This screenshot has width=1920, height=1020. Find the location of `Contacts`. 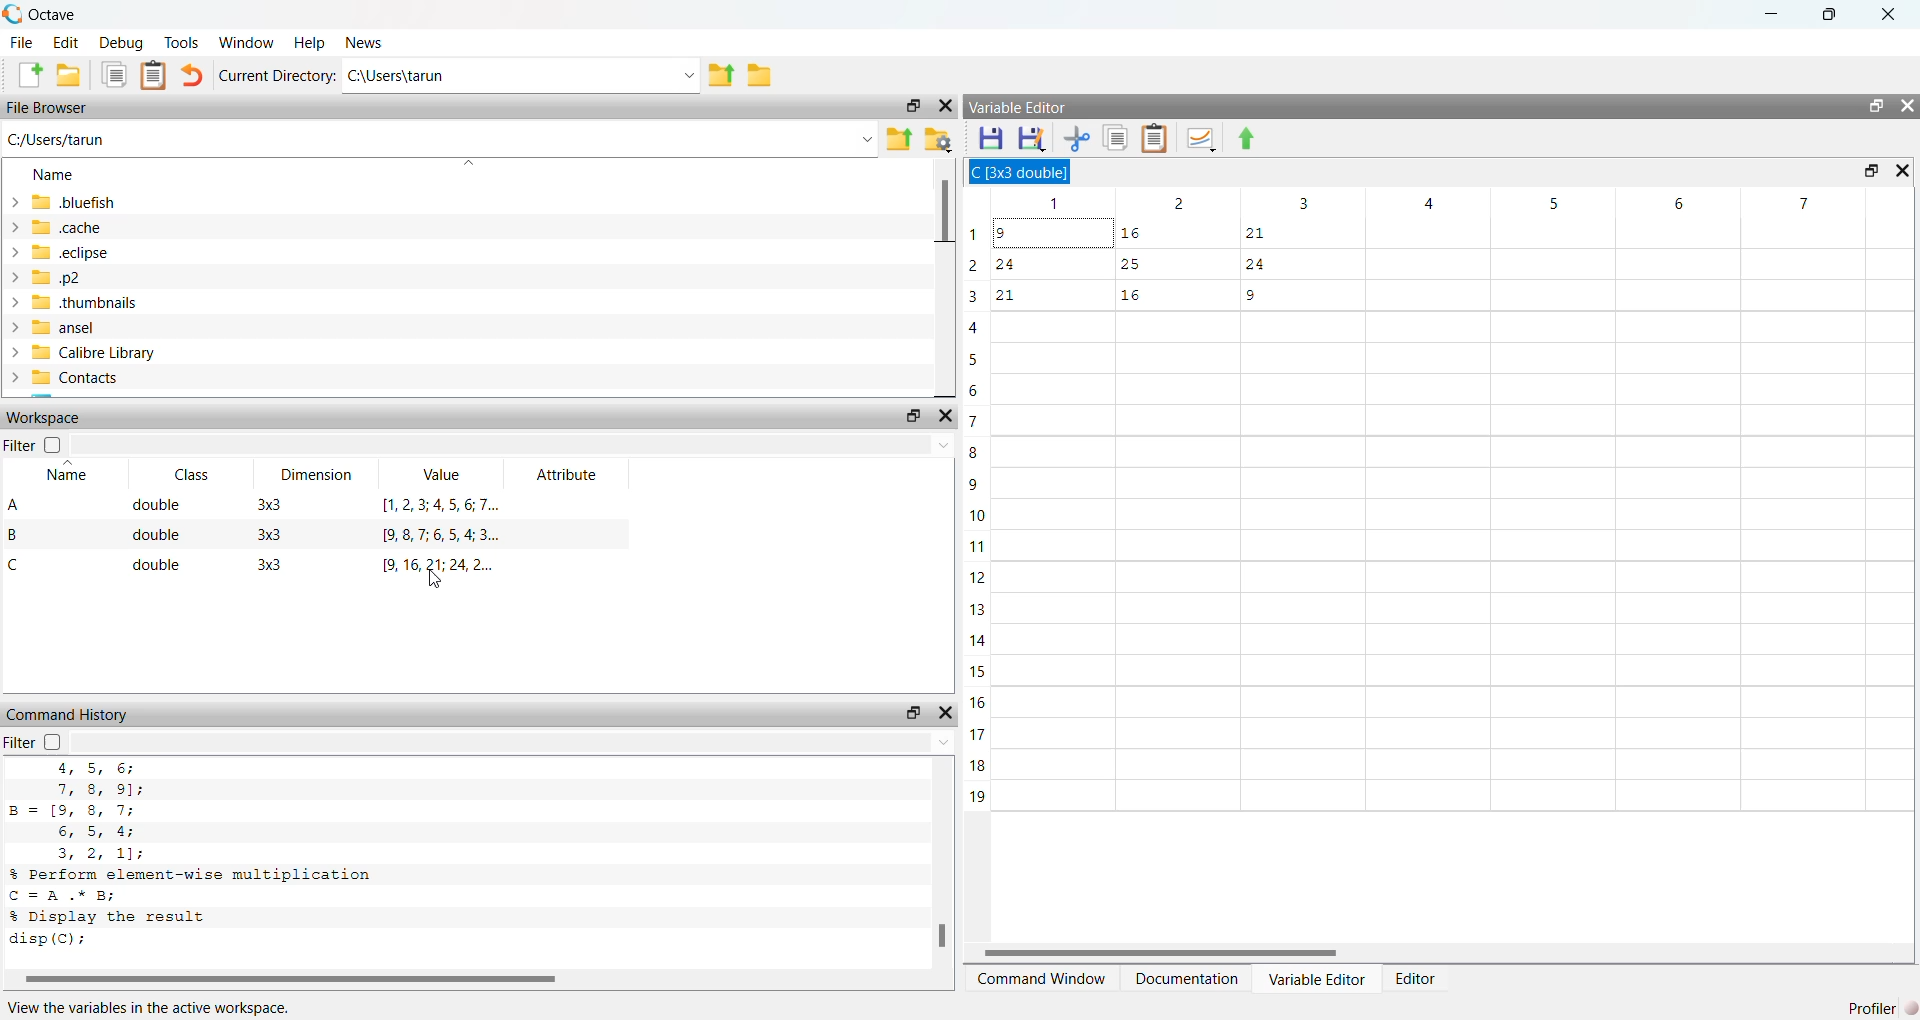

Contacts is located at coordinates (66, 378).